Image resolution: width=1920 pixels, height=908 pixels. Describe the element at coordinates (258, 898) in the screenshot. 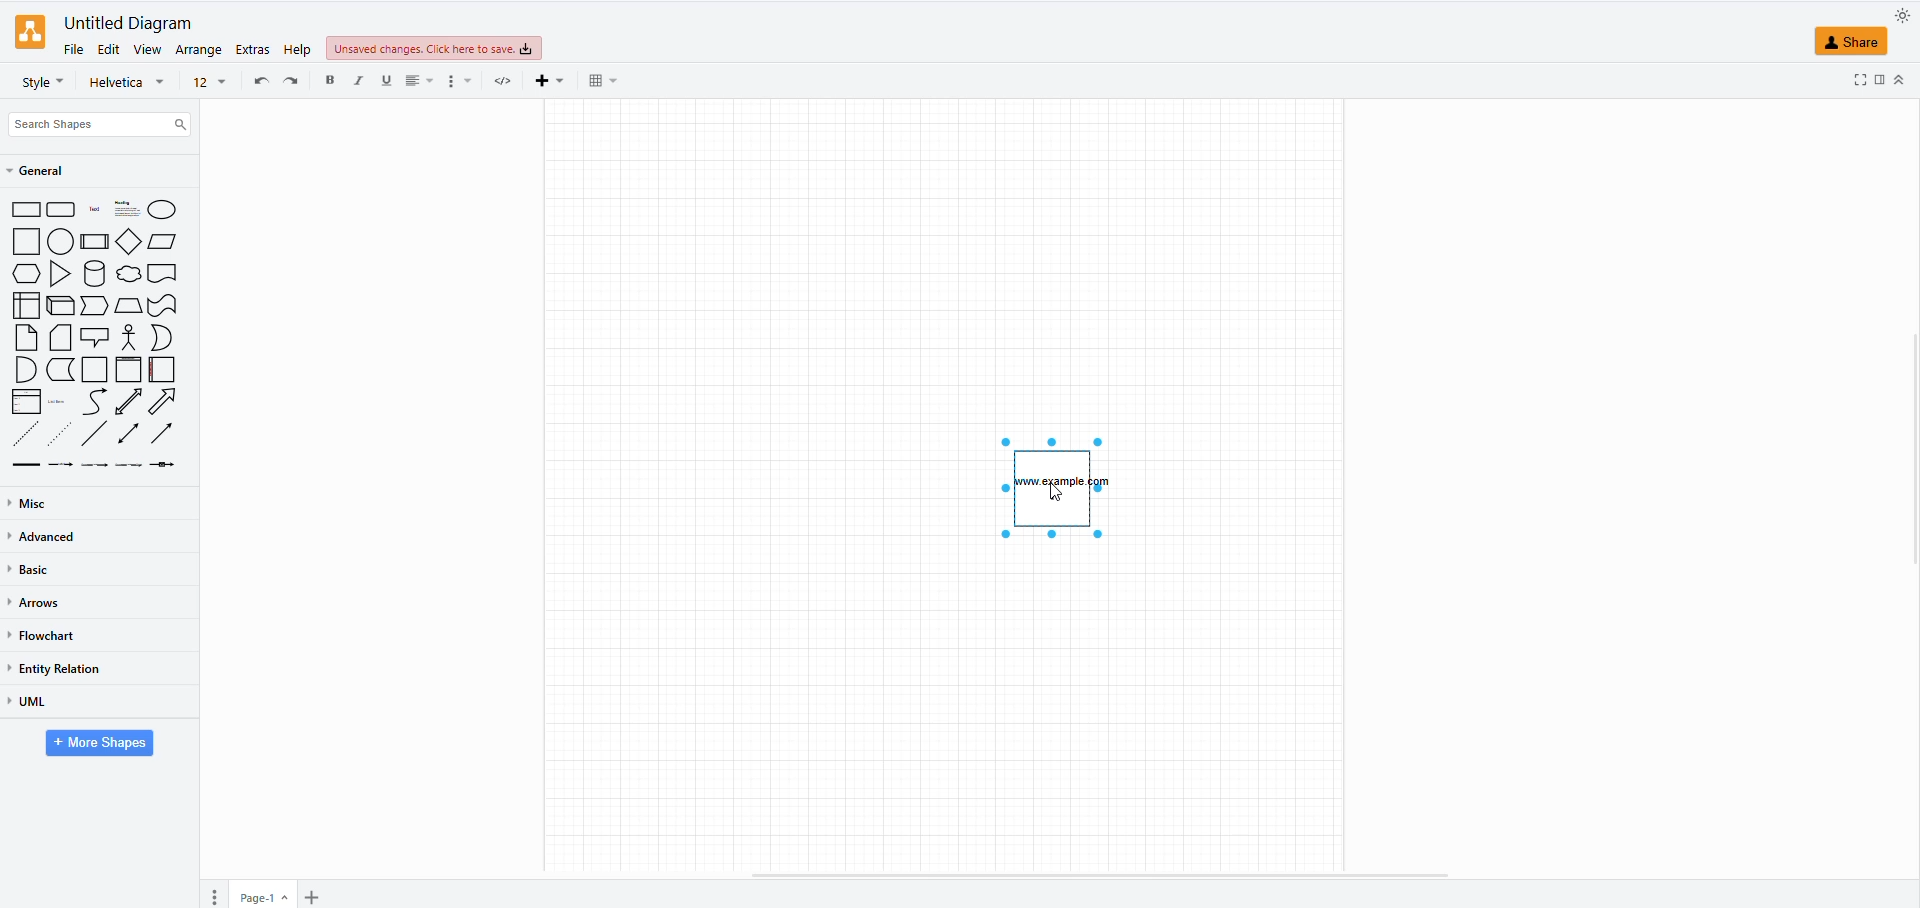

I see `page 1` at that location.